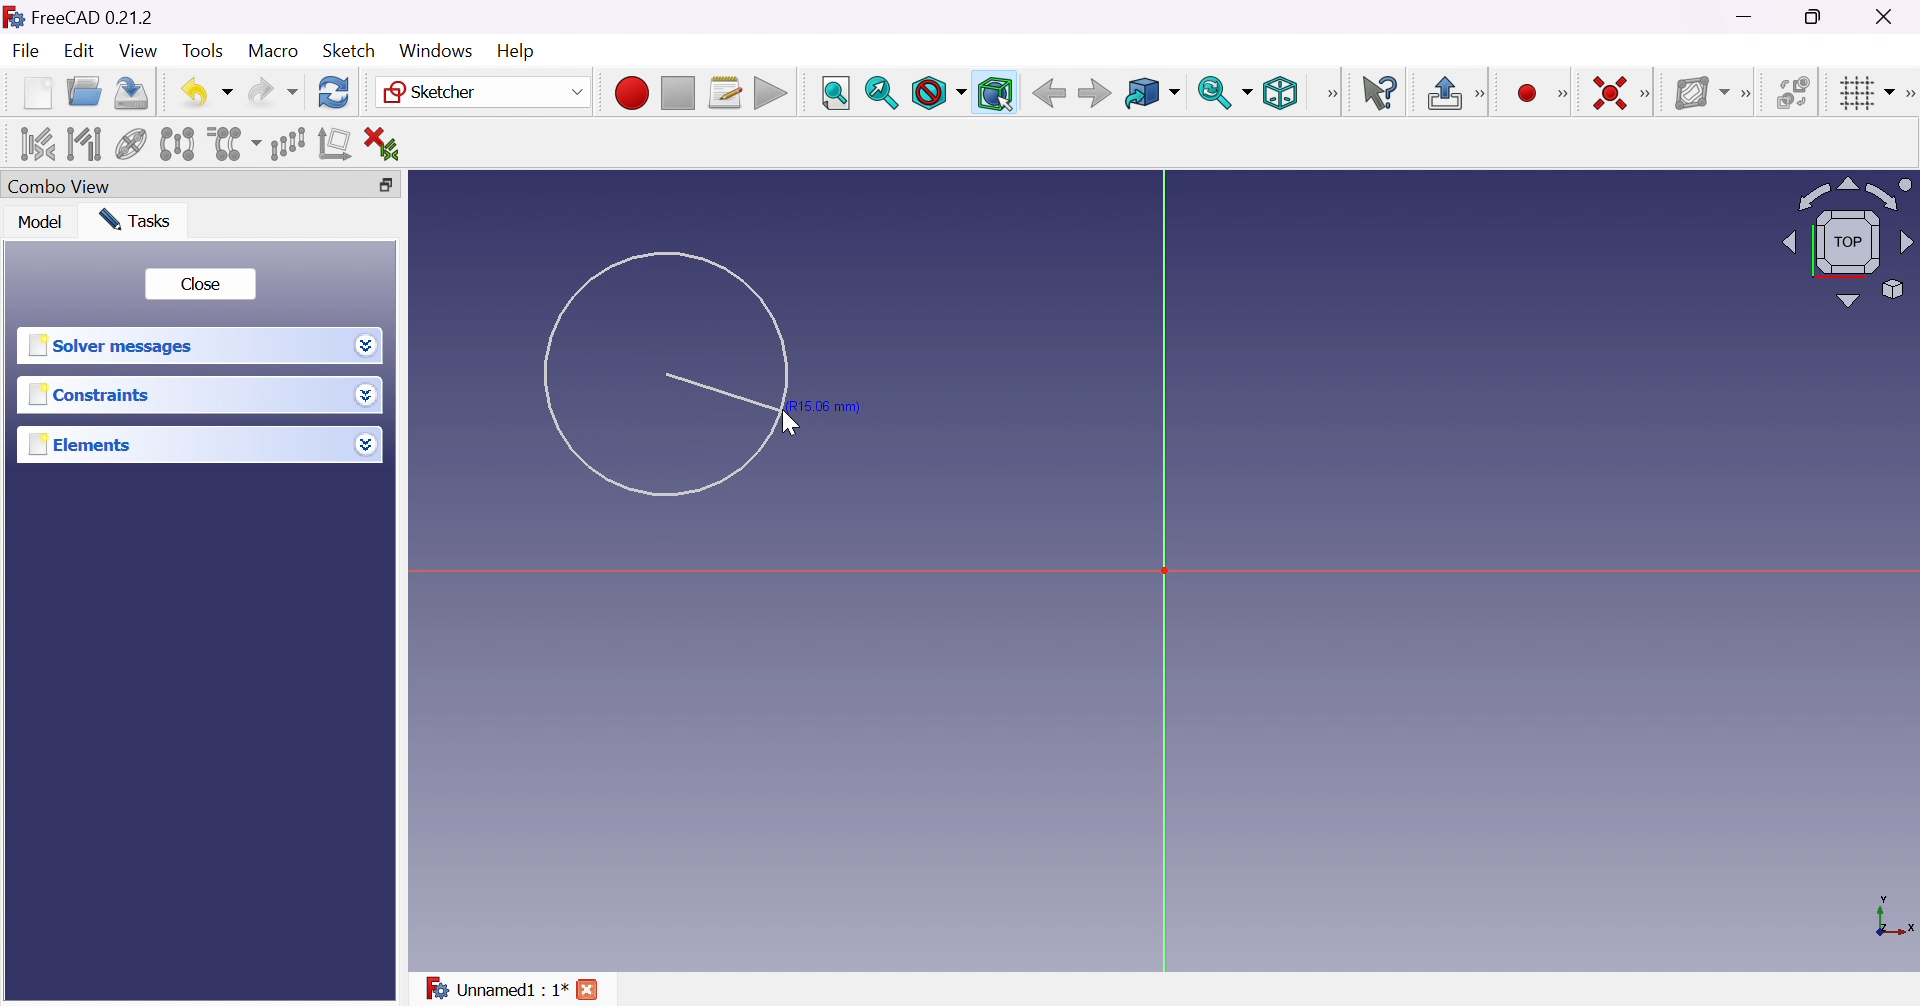 Image resolution: width=1920 pixels, height=1006 pixels. I want to click on File, so click(28, 53).